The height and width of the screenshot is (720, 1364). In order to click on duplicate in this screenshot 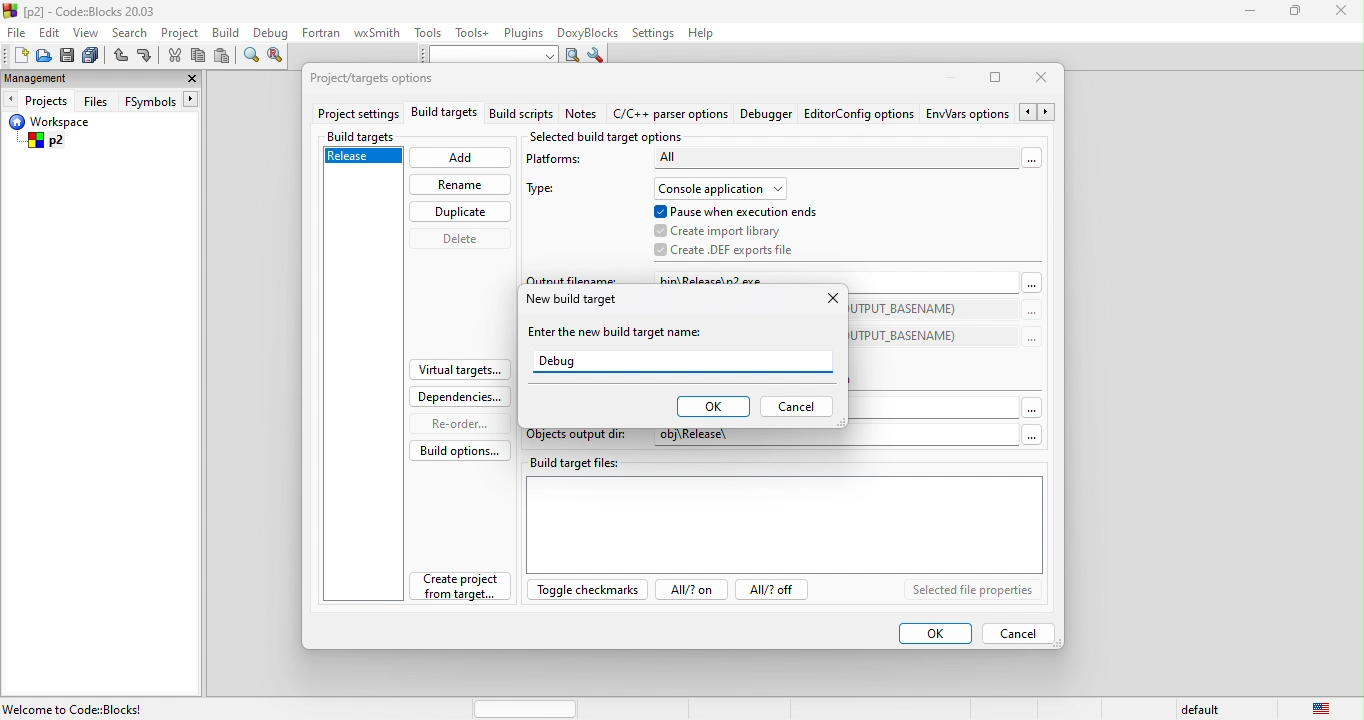, I will do `click(463, 214)`.